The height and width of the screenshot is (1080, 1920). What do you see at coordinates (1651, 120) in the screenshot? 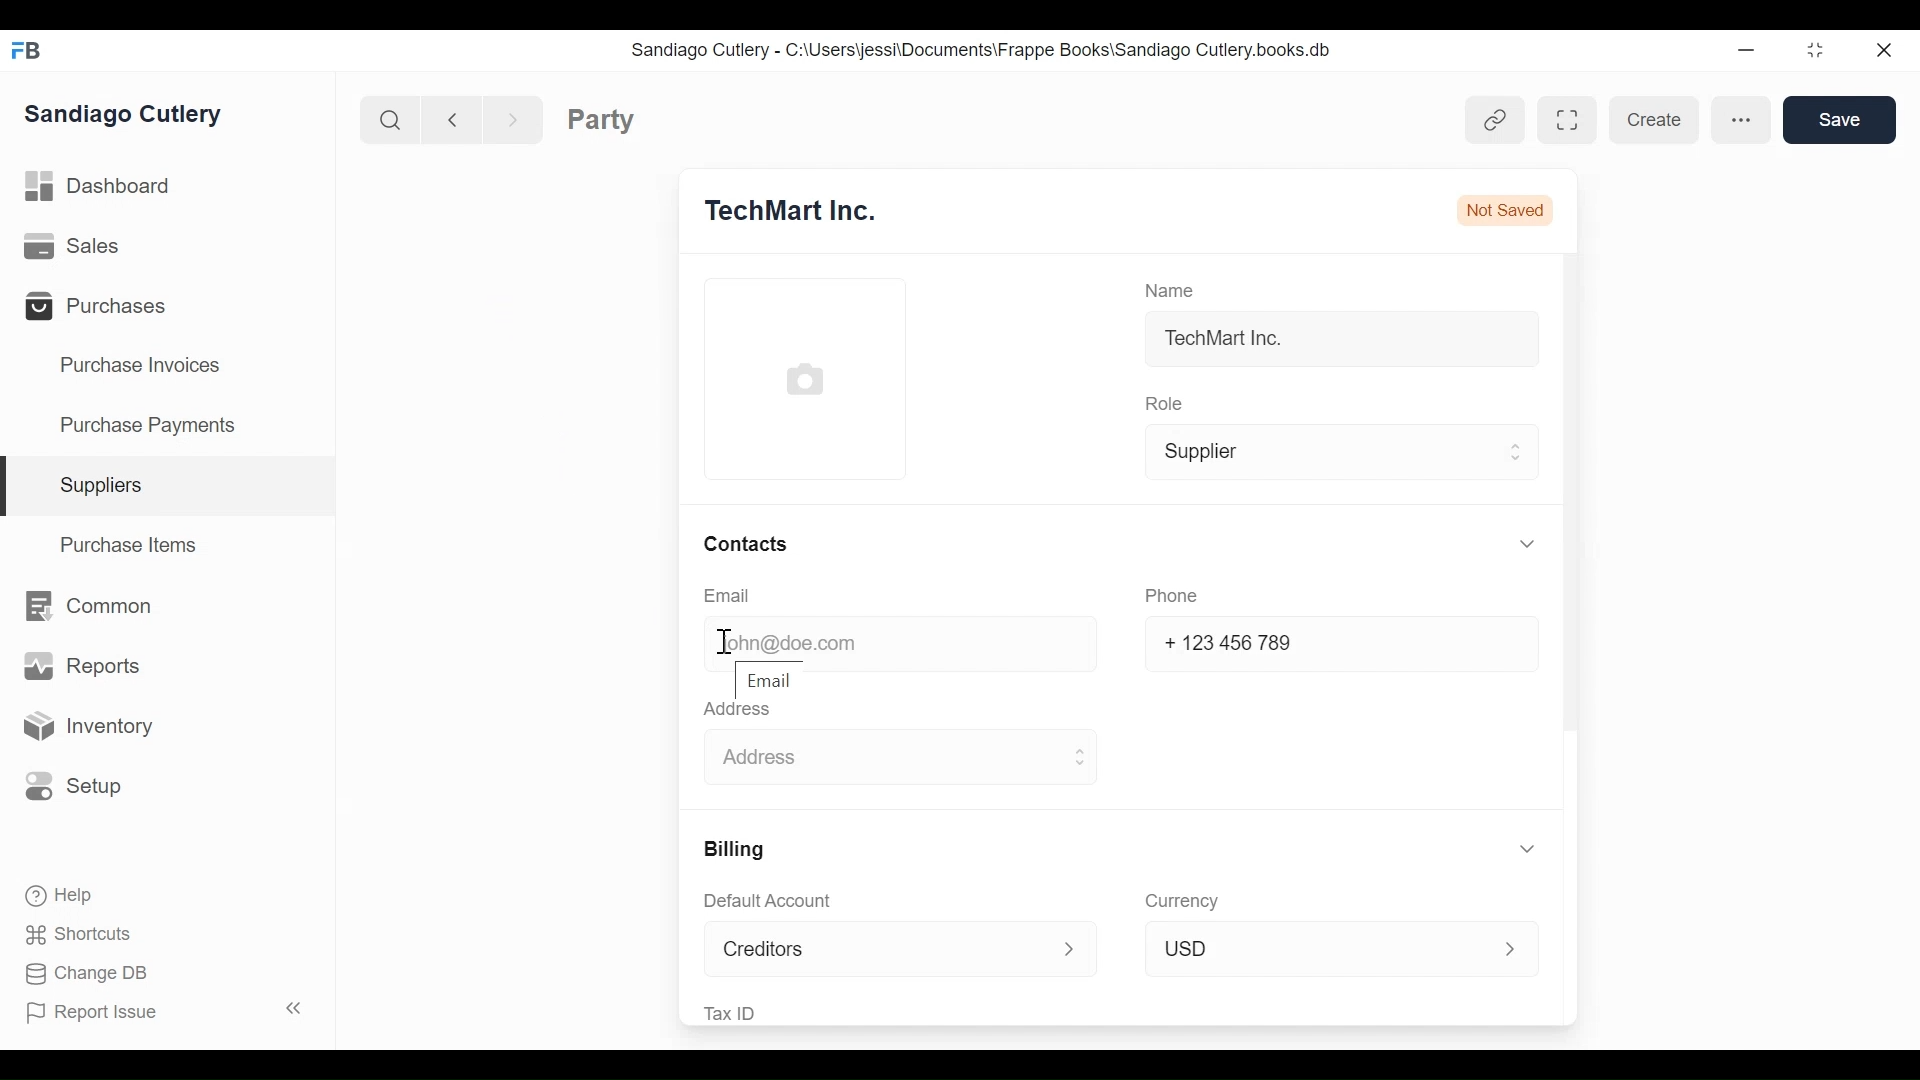
I see `Create` at bounding box center [1651, 120].